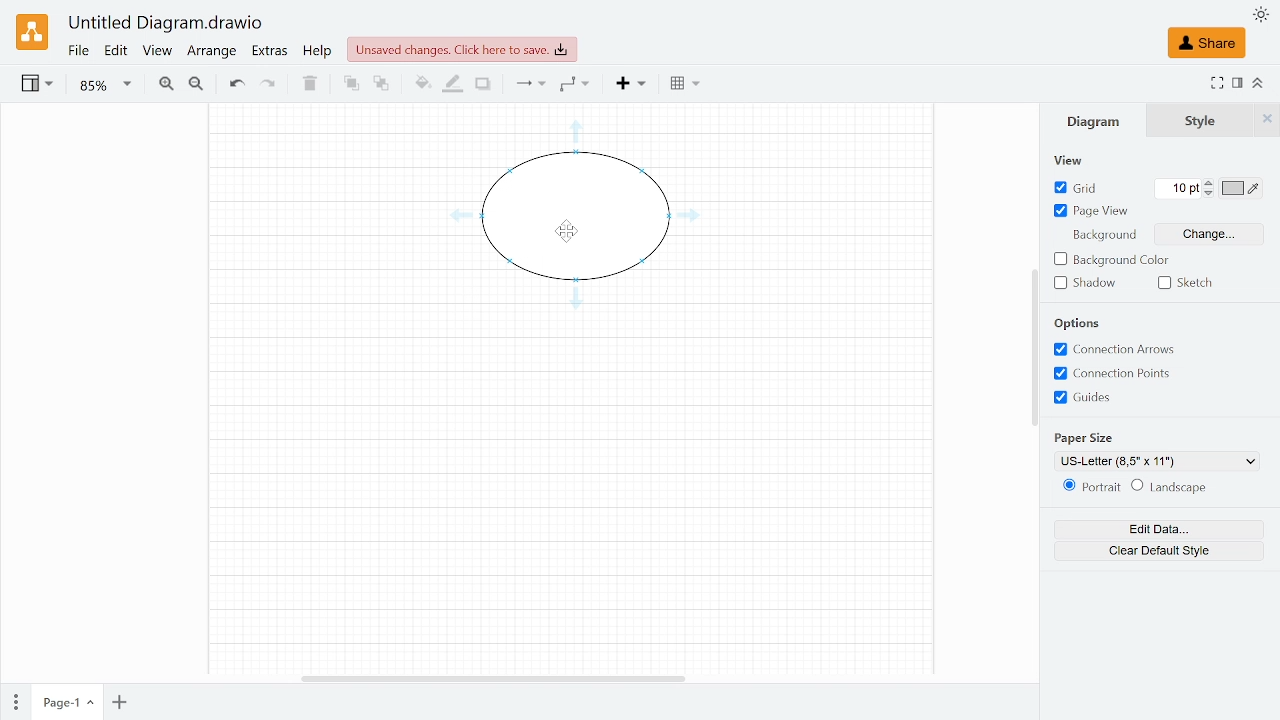 The width and height of the screenshot is (1280, 720). Describe the element at coordinates (157, 52) in the screenshot. I see `View` at that location.